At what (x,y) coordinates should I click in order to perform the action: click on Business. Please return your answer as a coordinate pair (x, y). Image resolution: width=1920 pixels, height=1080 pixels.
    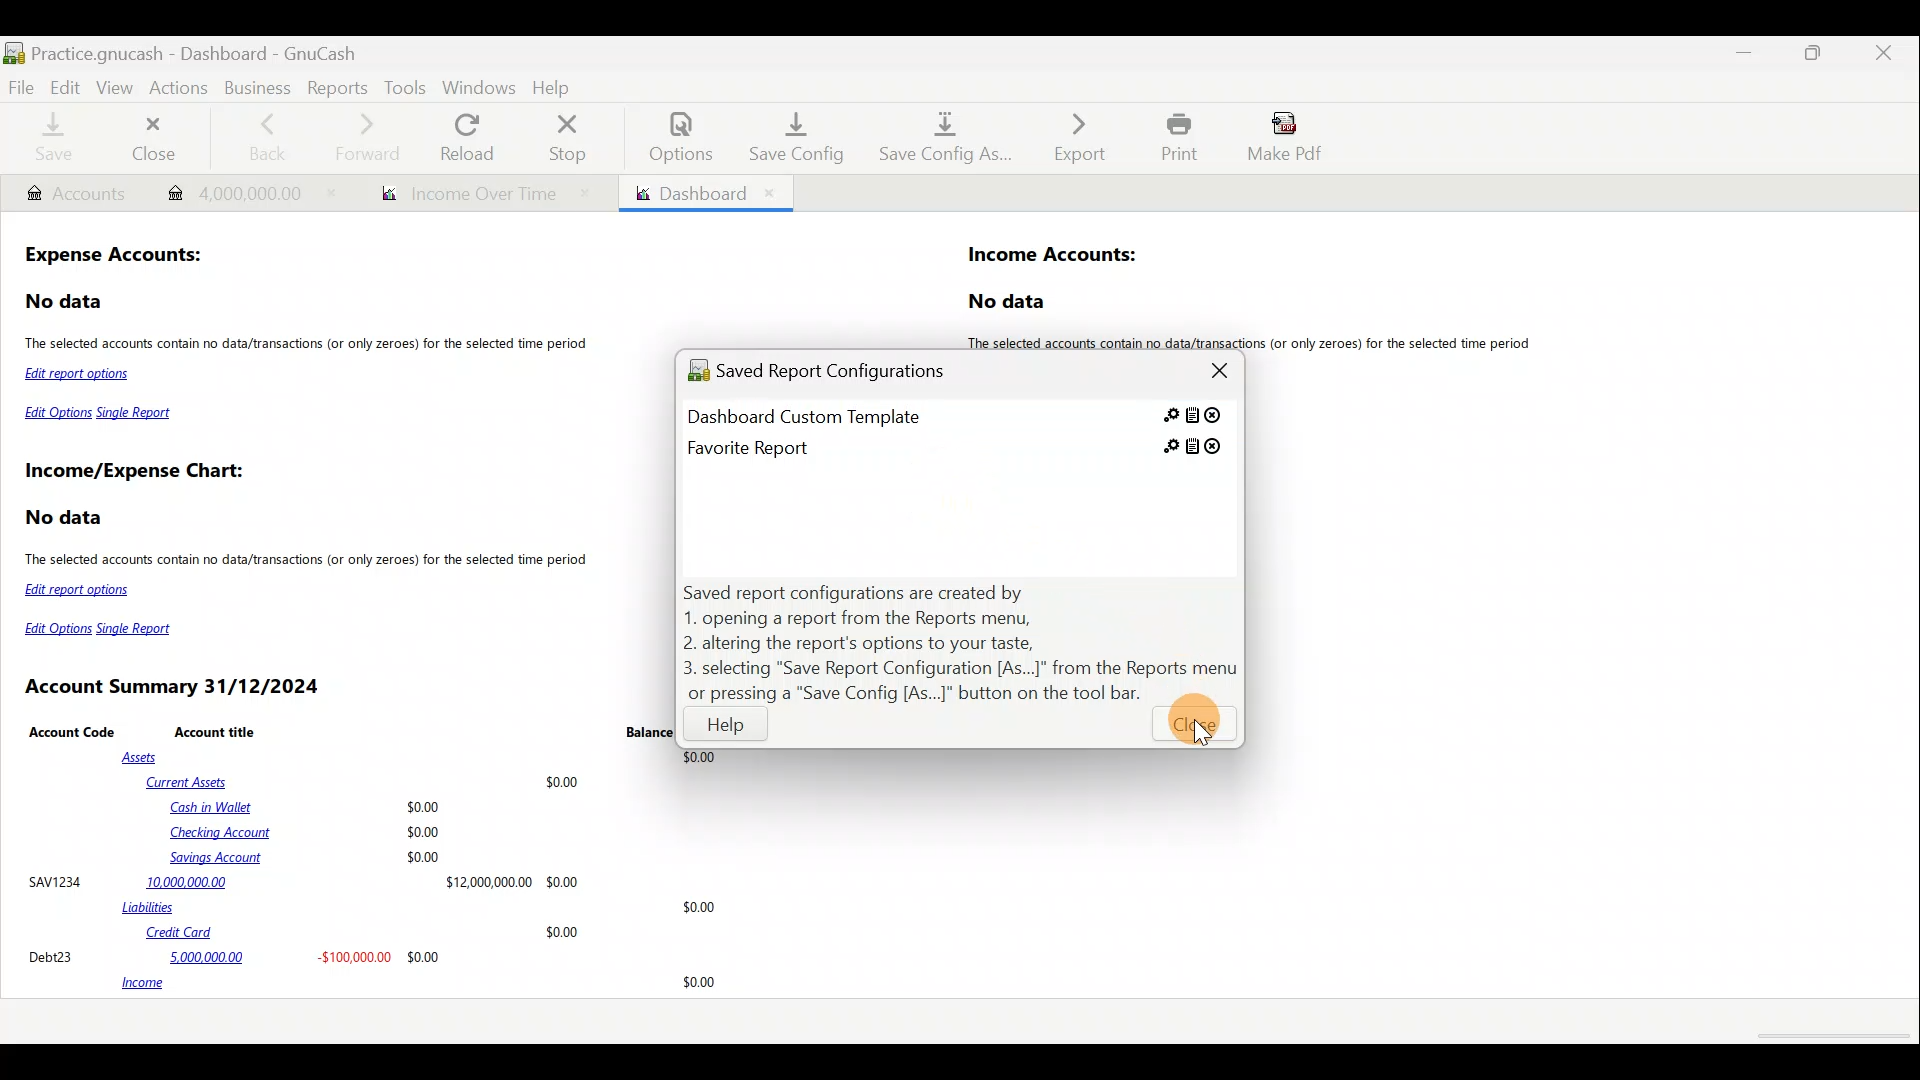
    Looking at the image, I should click on (257, 86).